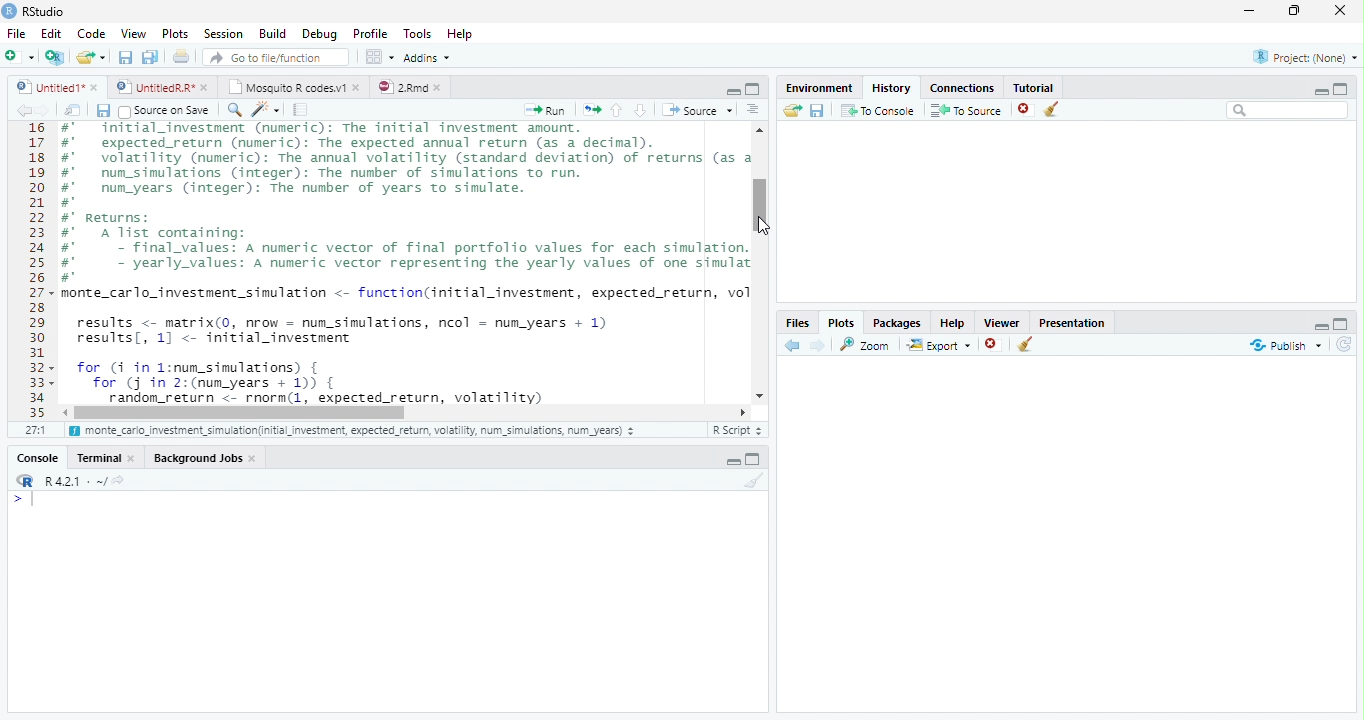  I want to click on Go to file/function, so click(274, 57).